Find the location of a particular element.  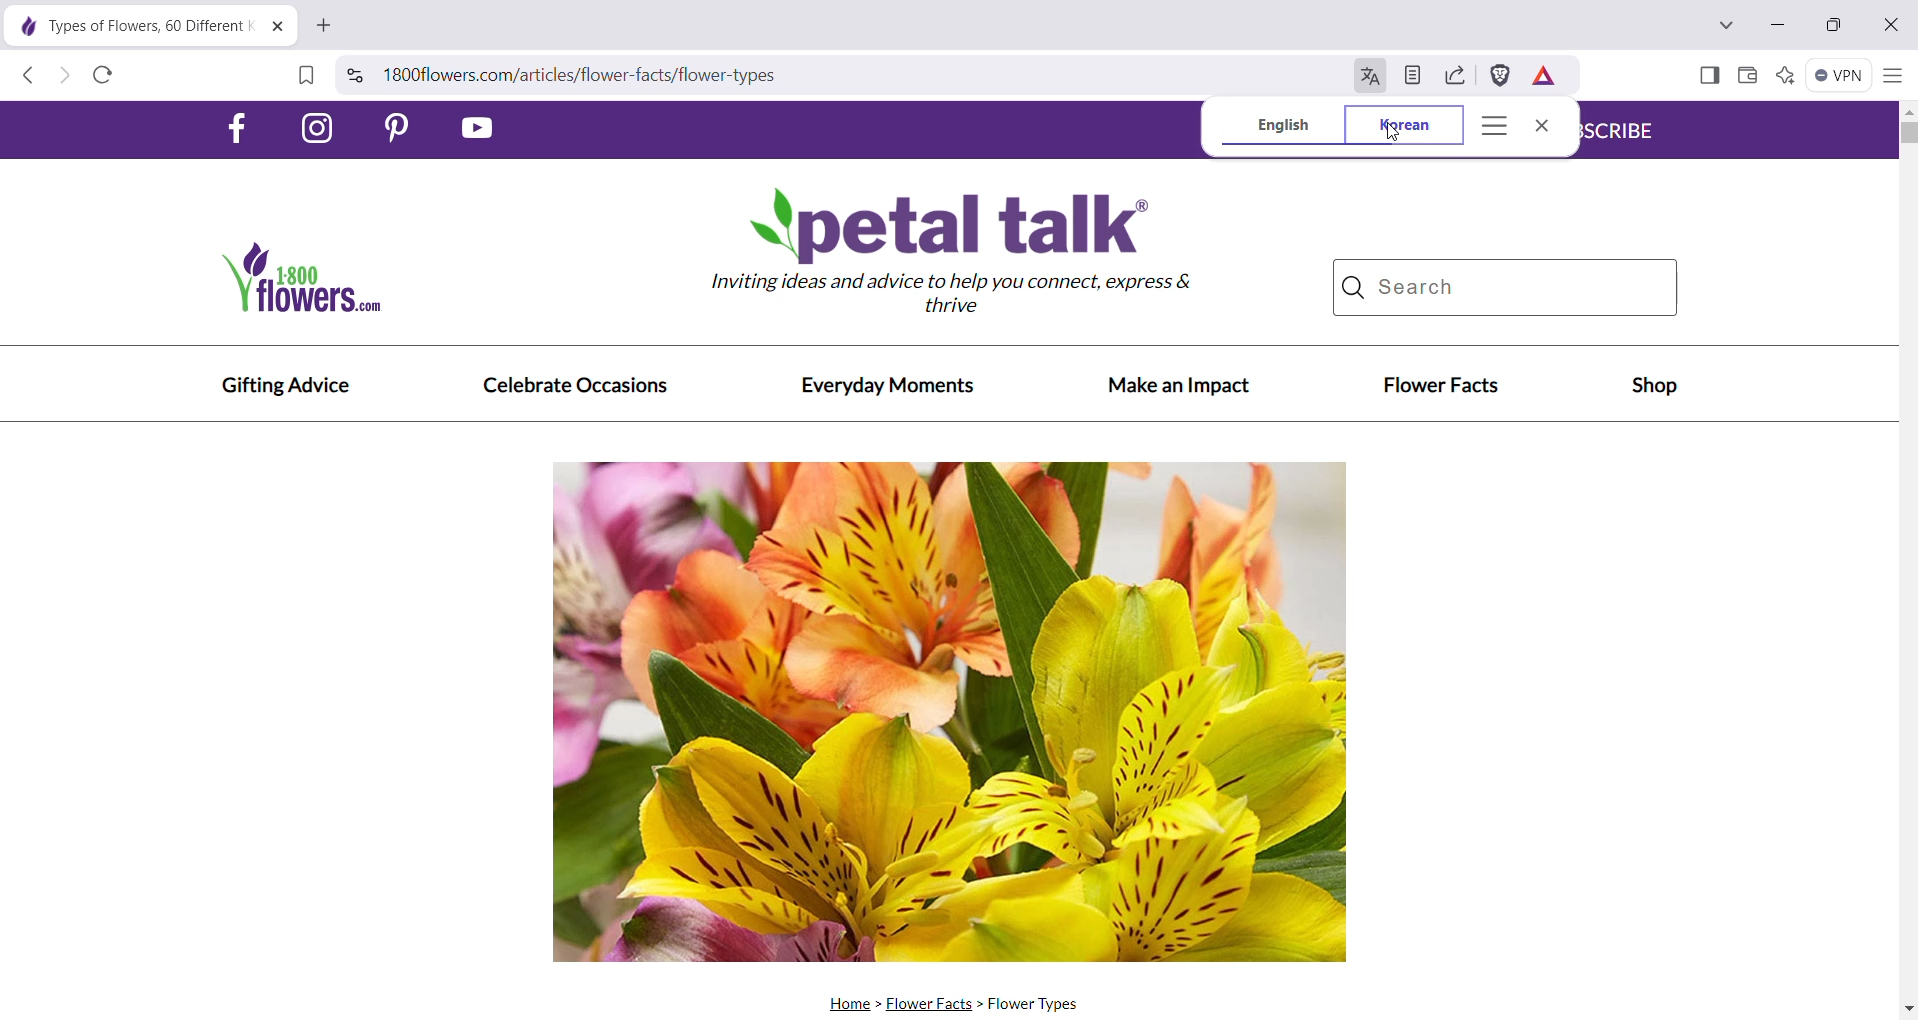

Earn rewards for private ads you see in Brave is located at coordinates (1541, 76).